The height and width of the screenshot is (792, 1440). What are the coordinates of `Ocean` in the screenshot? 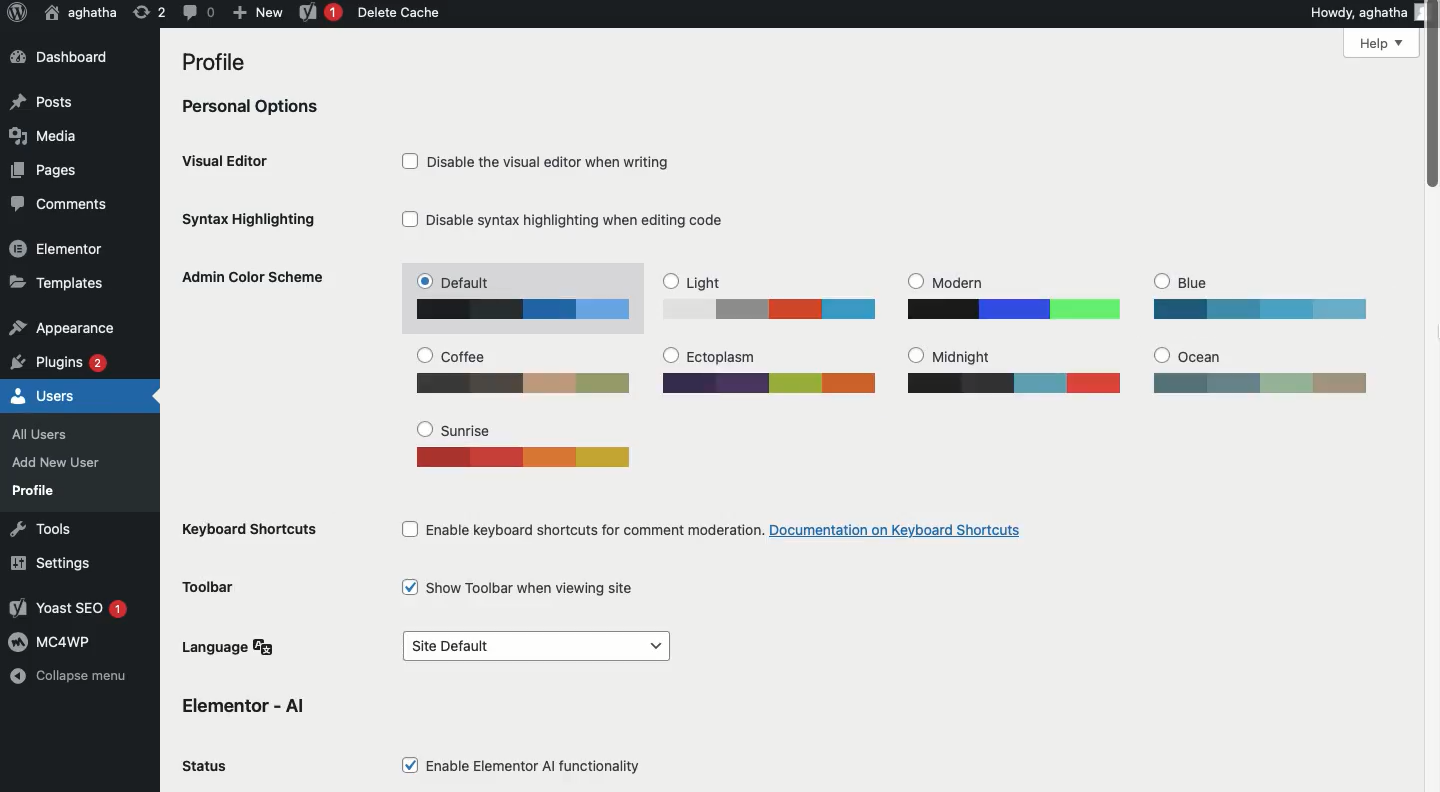 It's located at (1258, 366).